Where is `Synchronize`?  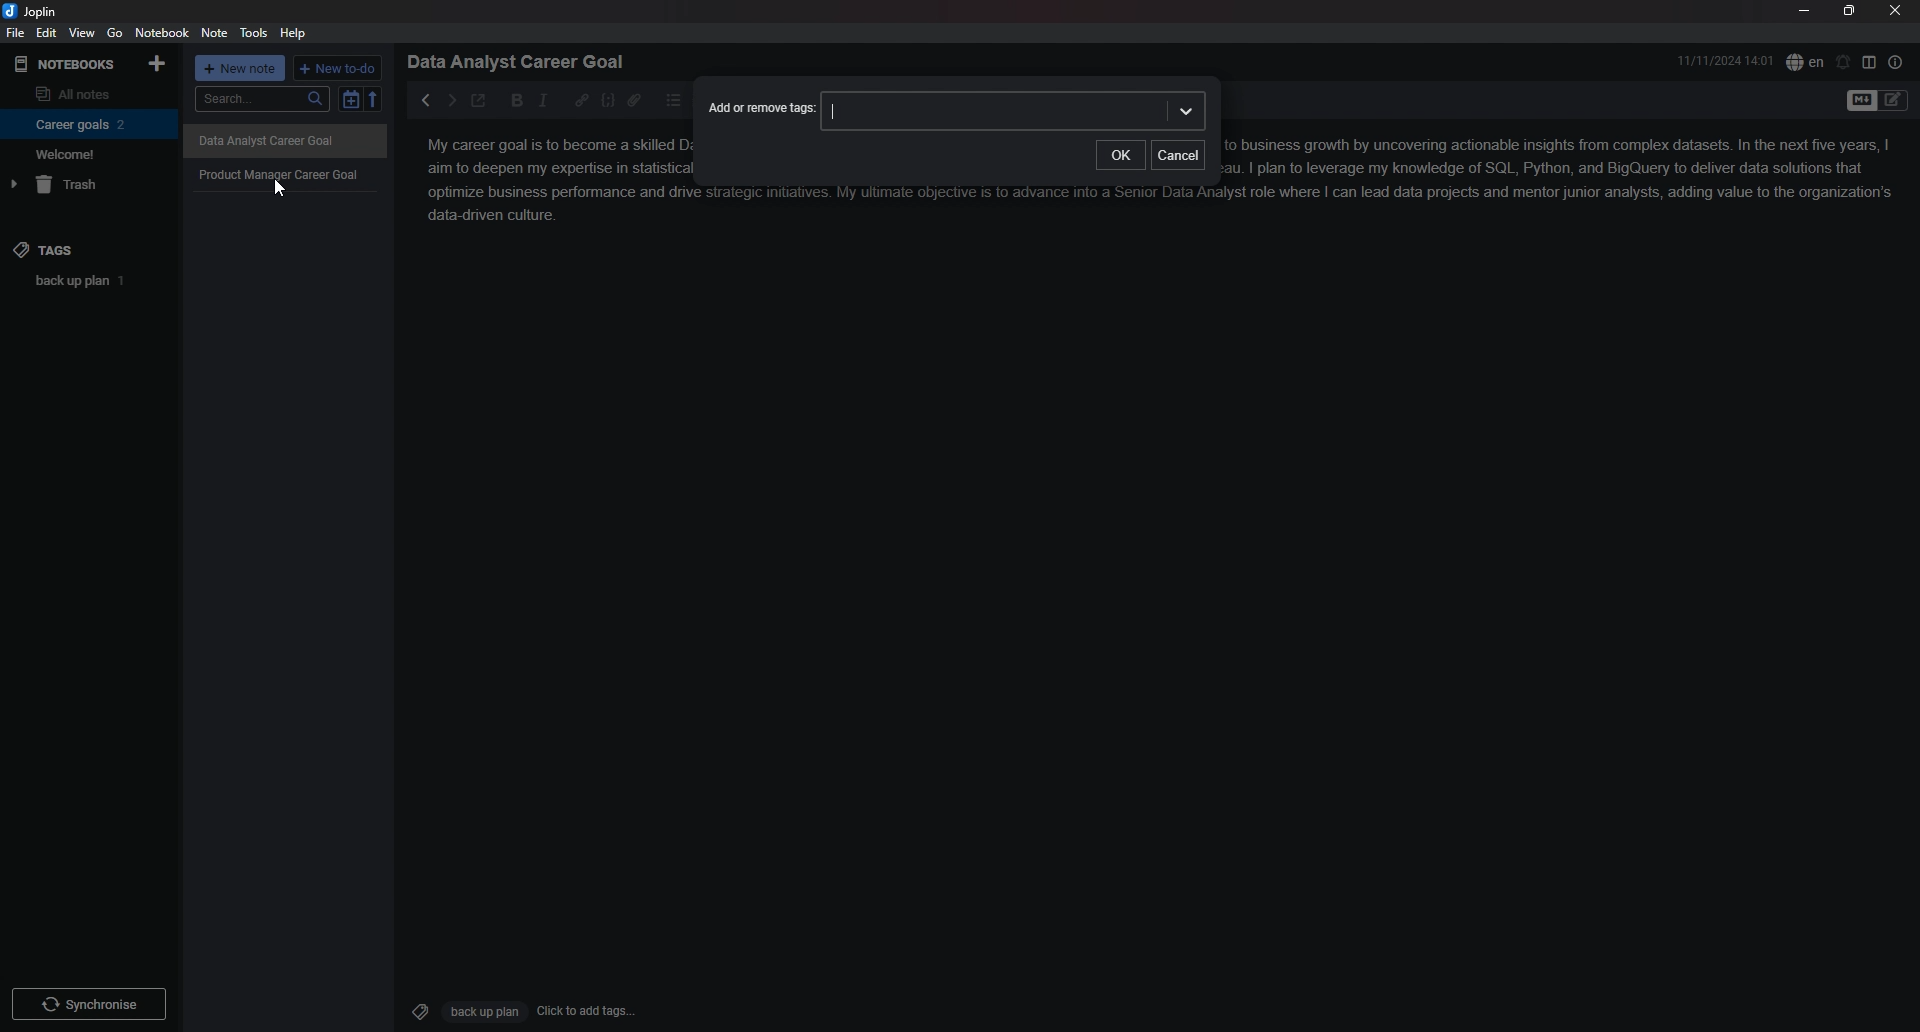
Synchronize is located at coordinates (90, 1003).